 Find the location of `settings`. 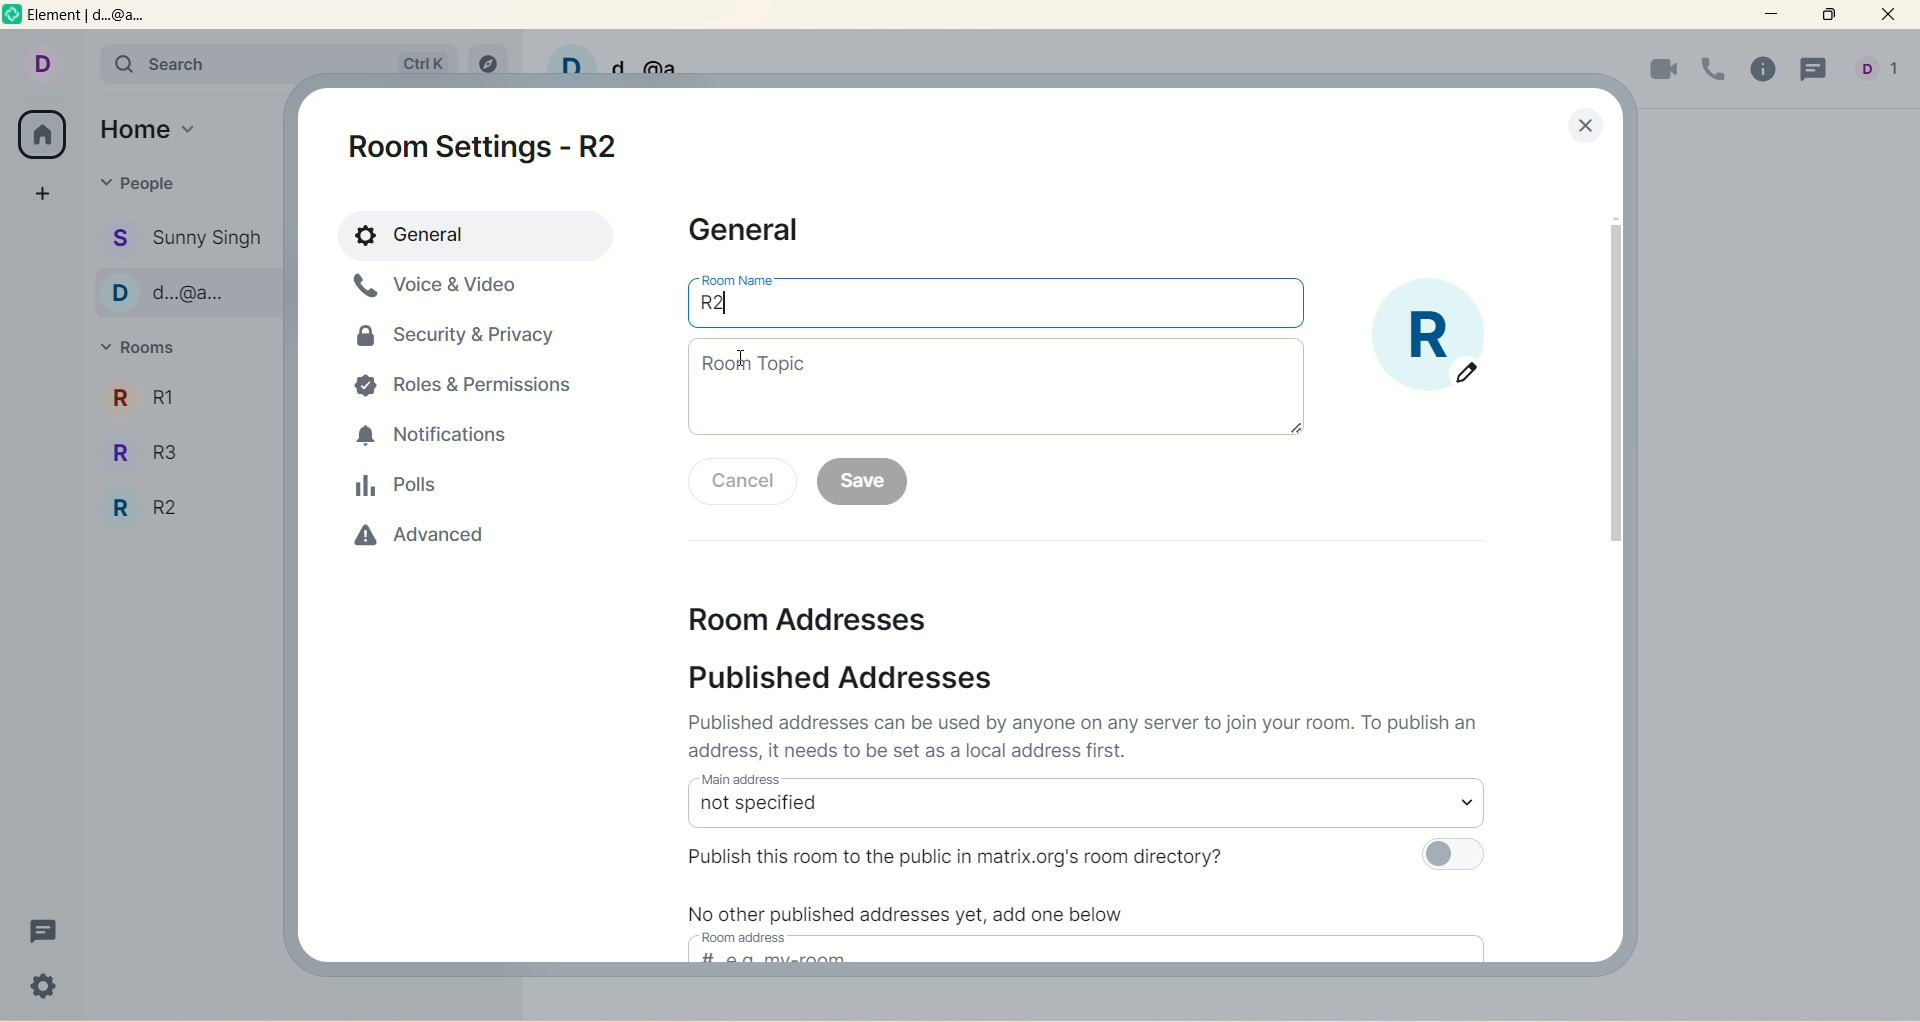

settings is located at coordinates (45, 989).